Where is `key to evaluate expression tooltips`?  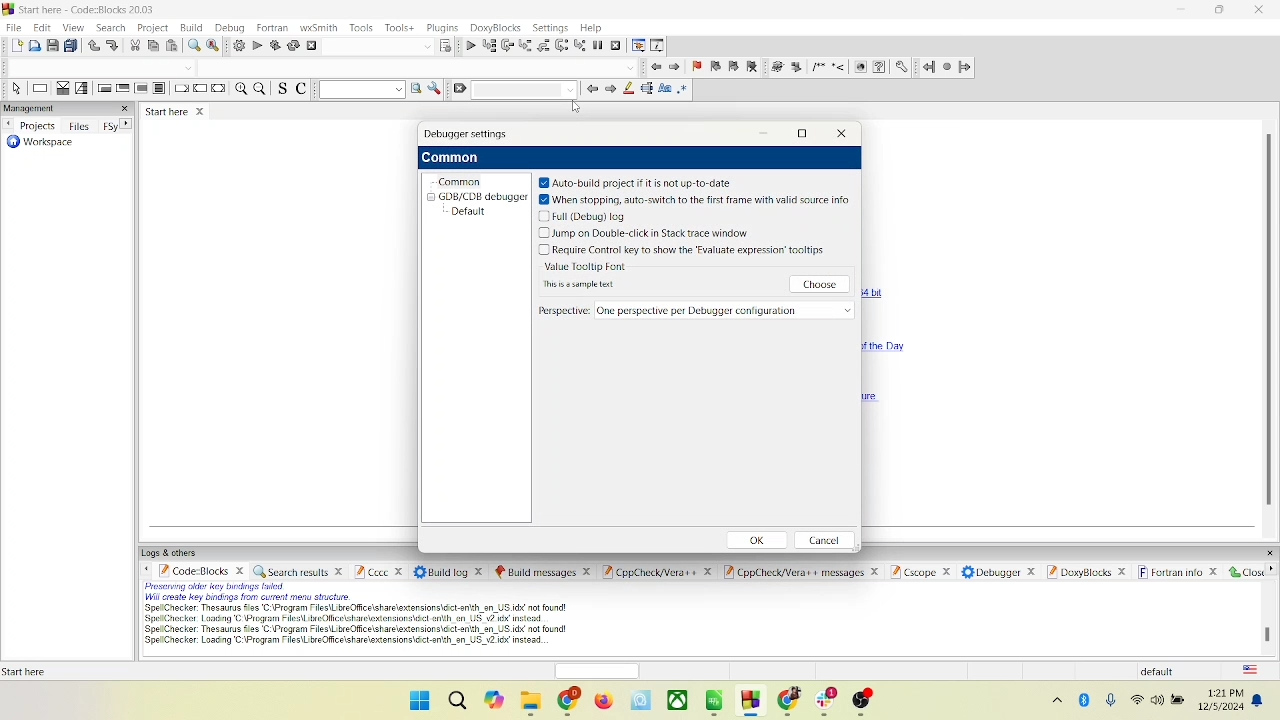 key to evaluate expression tooltips is located at coordinates (683, 252).